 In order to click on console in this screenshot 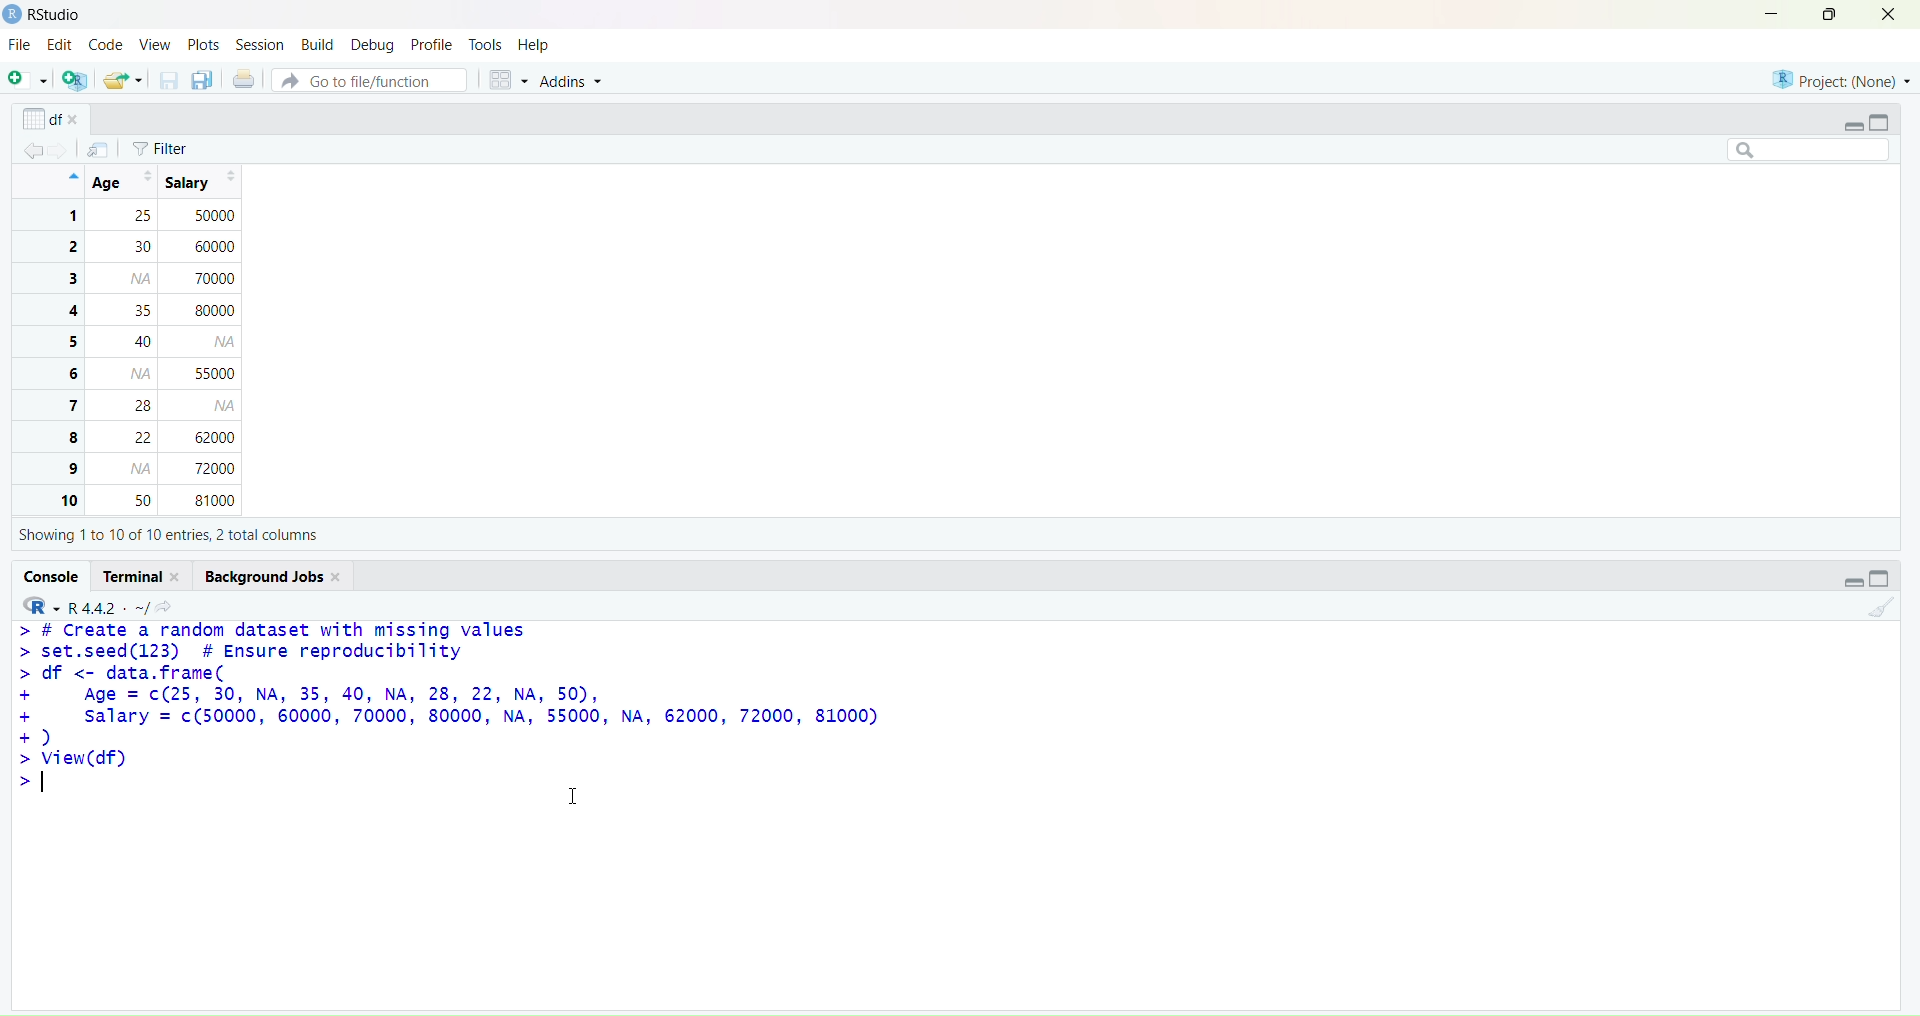, I will do `click(52, 575)`.